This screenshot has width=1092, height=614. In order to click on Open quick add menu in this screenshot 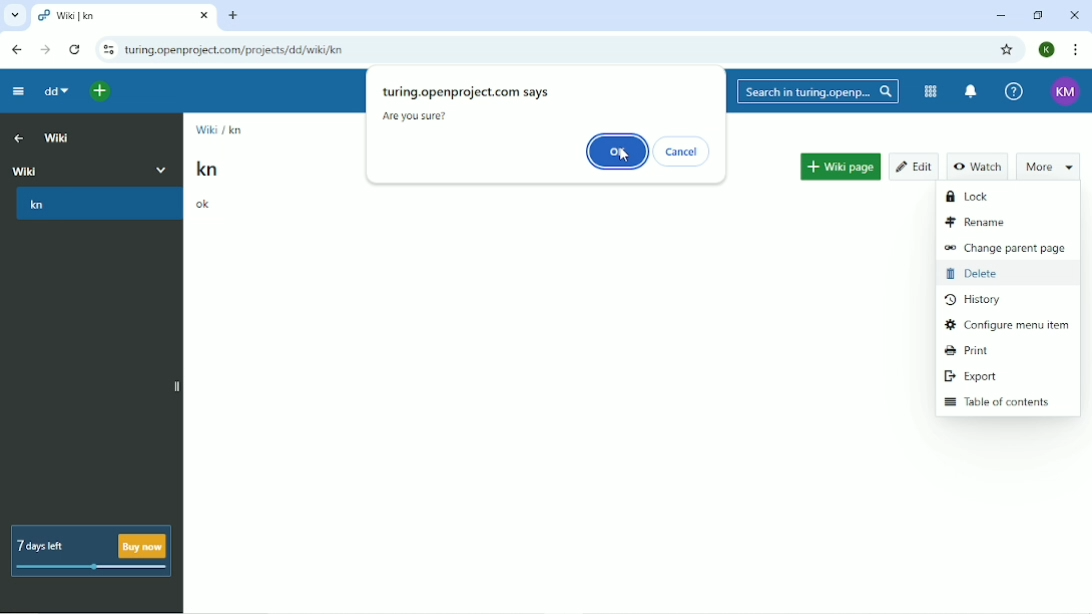, I will do `click(95, 94)`.